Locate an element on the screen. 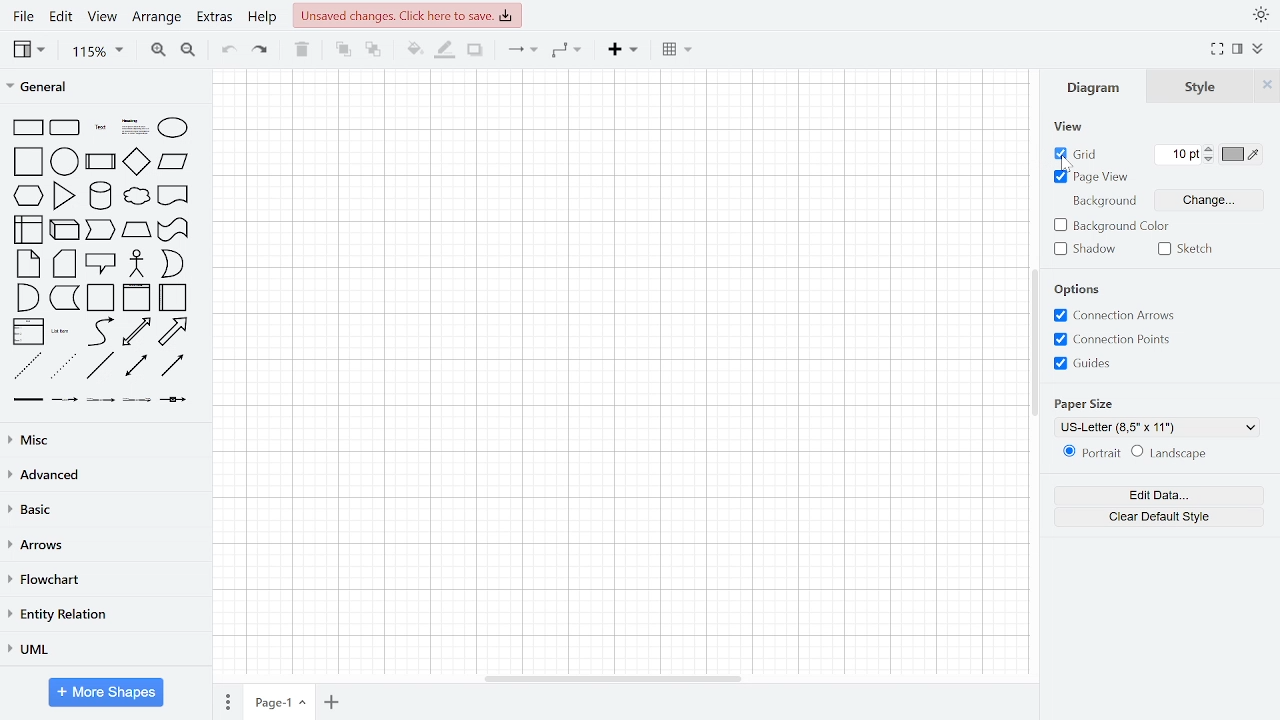 The width and height of the screenshot is (1280, 720). increase grid pt is located at coordinates (1211, 148).